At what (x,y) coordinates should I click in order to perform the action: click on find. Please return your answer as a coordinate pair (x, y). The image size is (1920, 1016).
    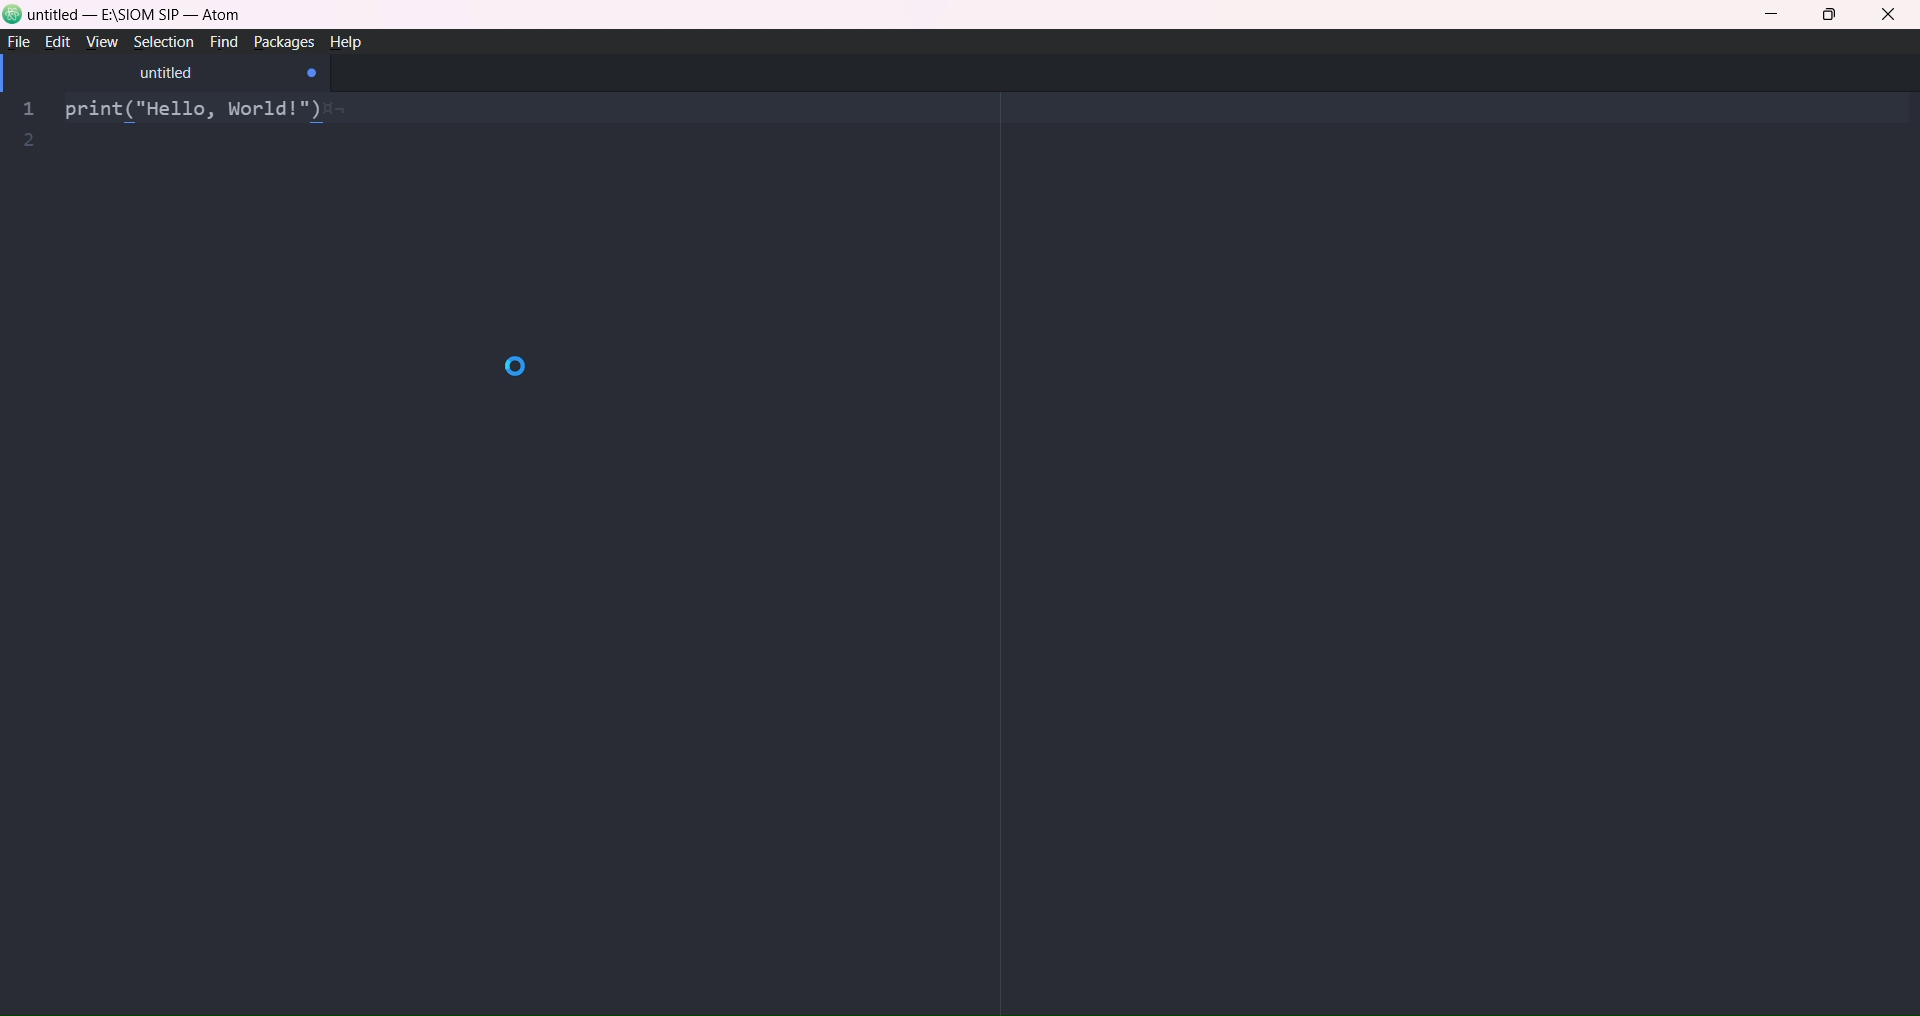
    Looking at the image, I should click on (223, 44).